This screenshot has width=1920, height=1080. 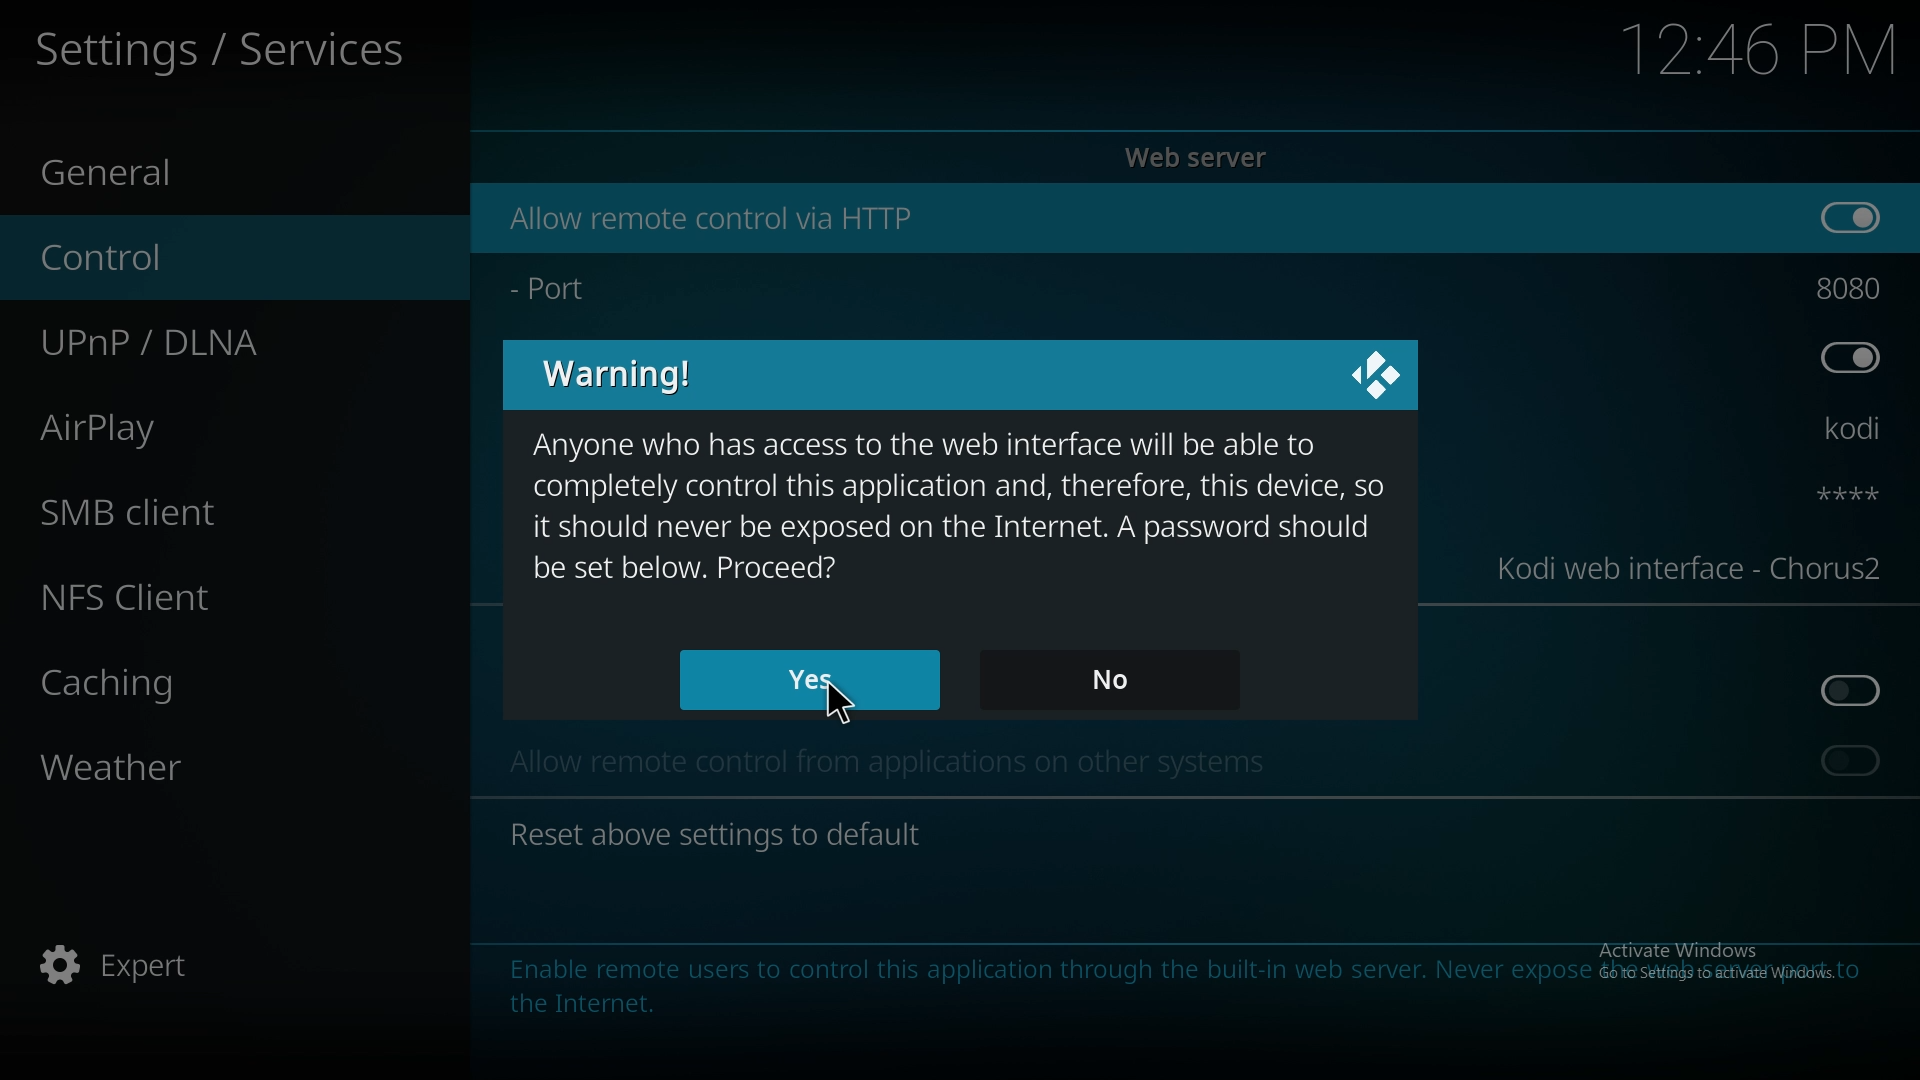 I want to click on nfs client, so click(x=163, y=597).